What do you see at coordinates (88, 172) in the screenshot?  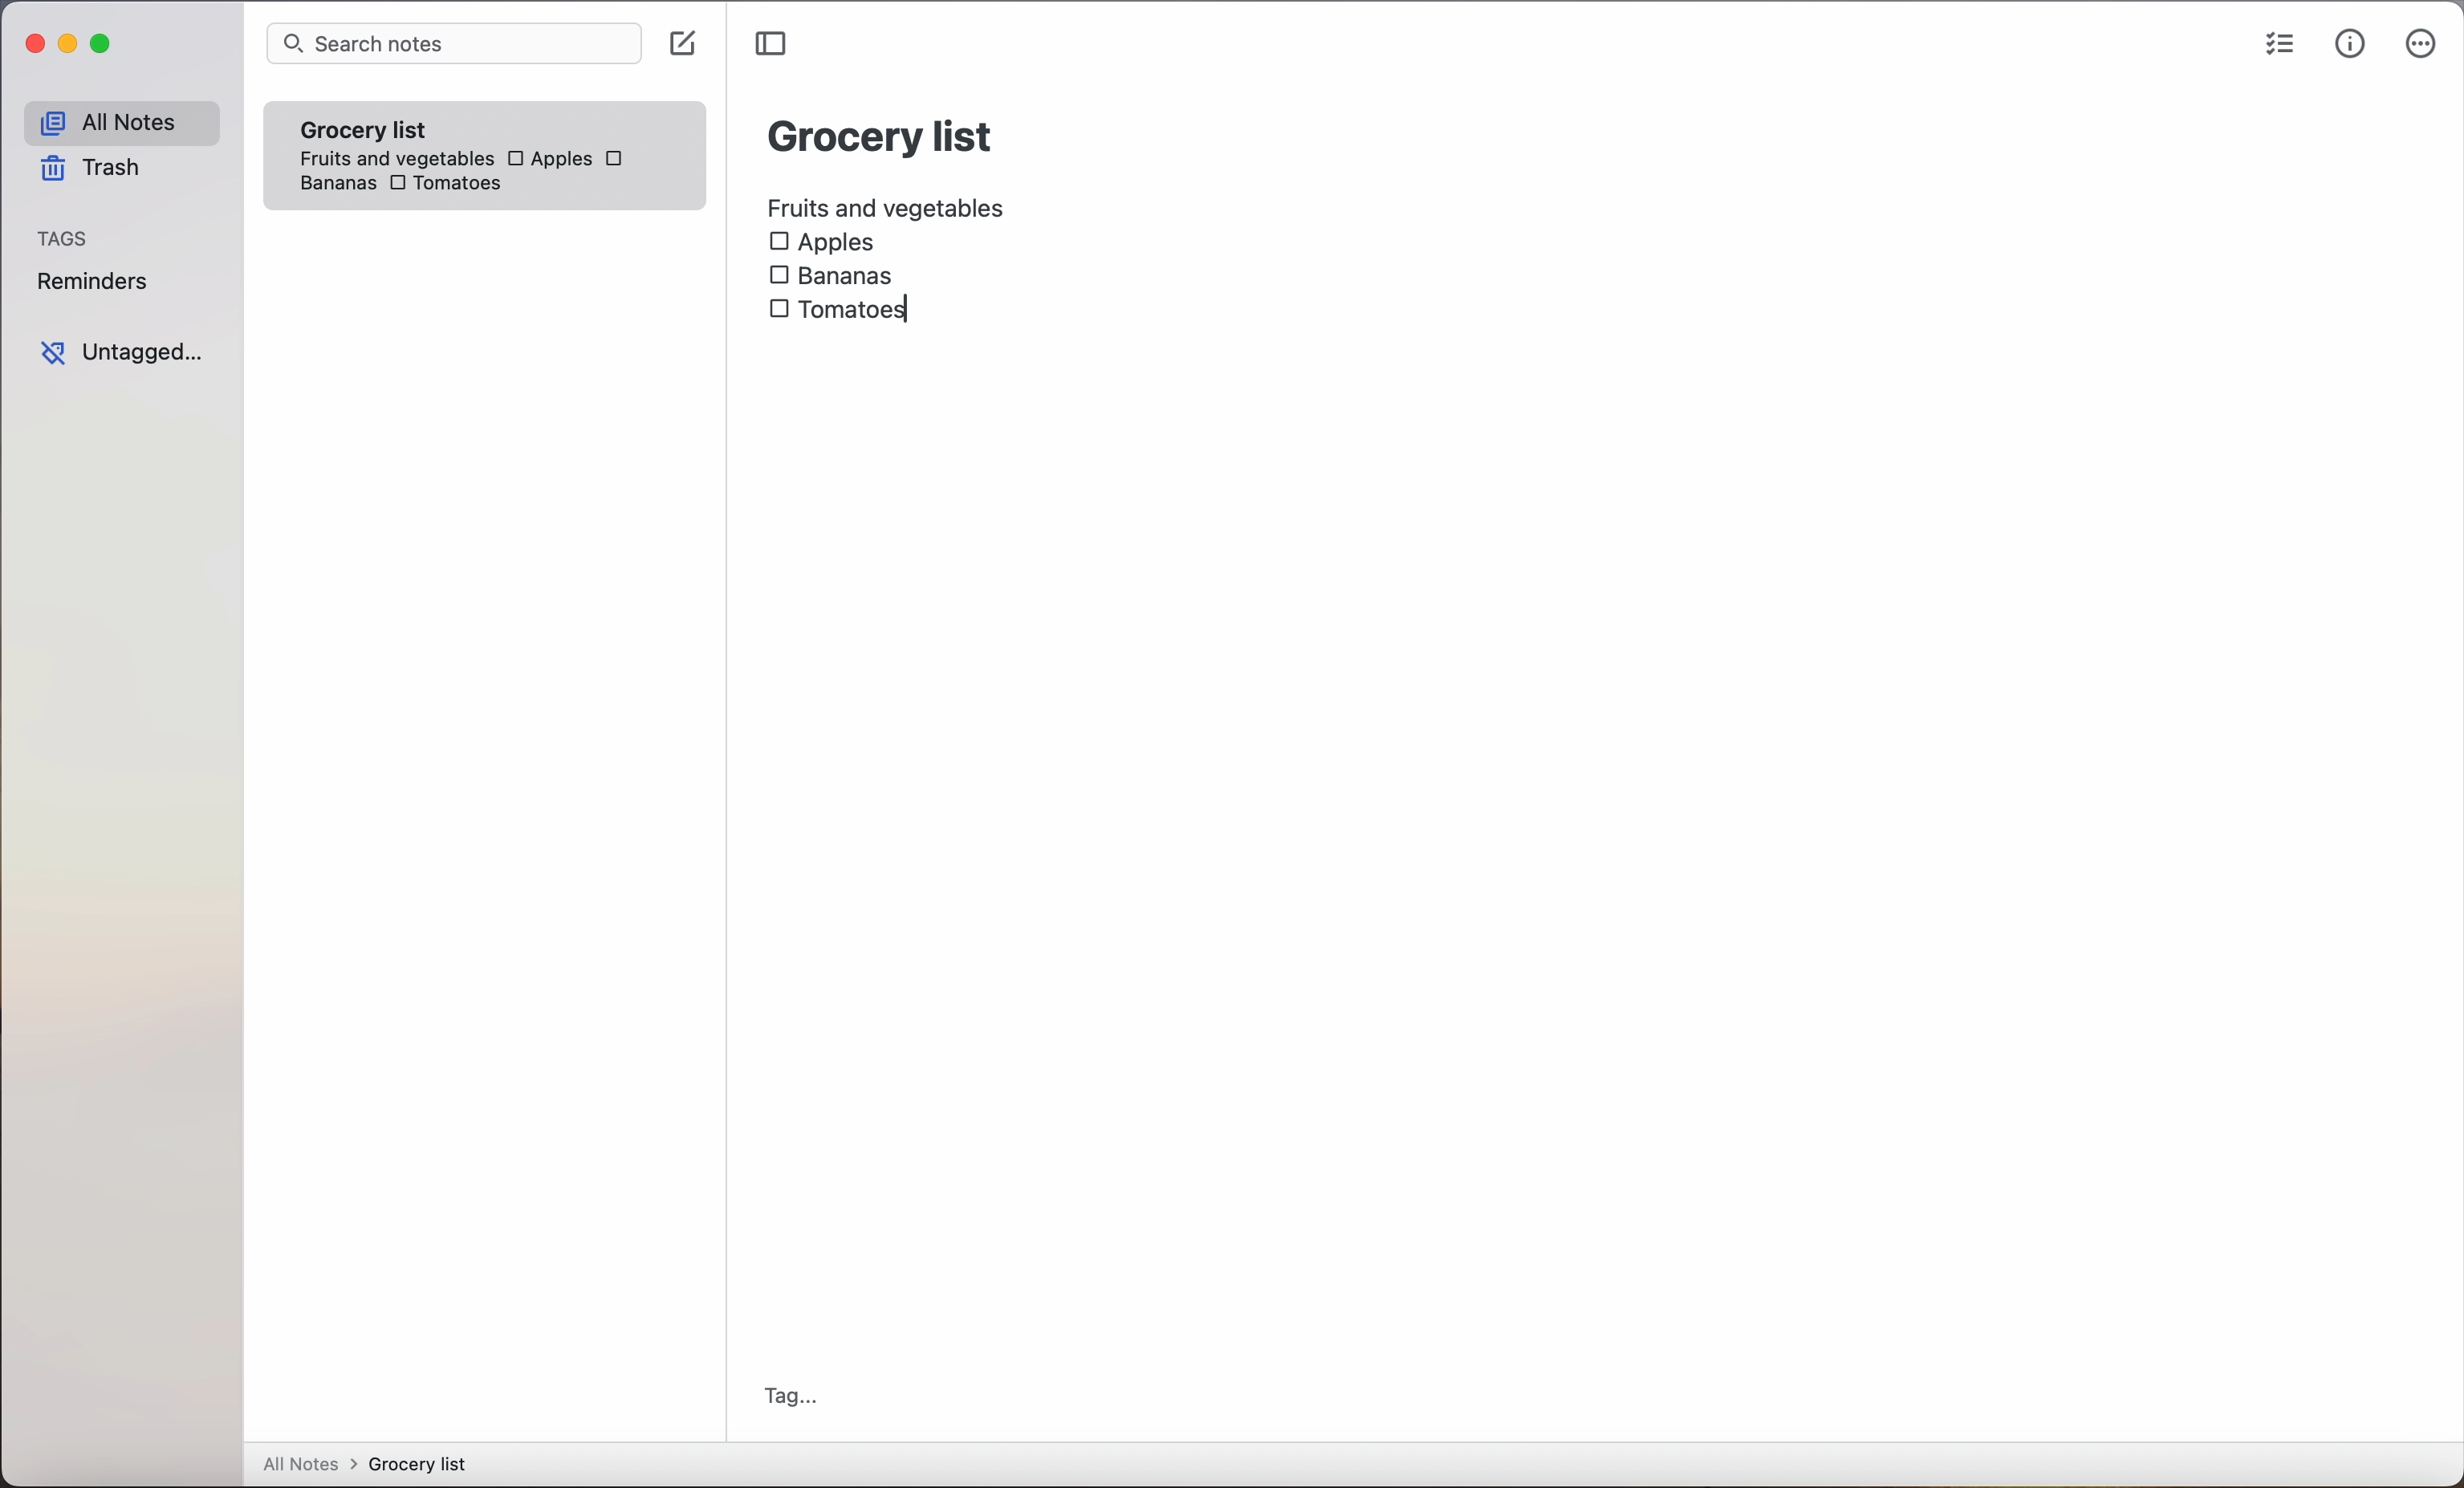 I see `trash` at bounding box center [88, 172].